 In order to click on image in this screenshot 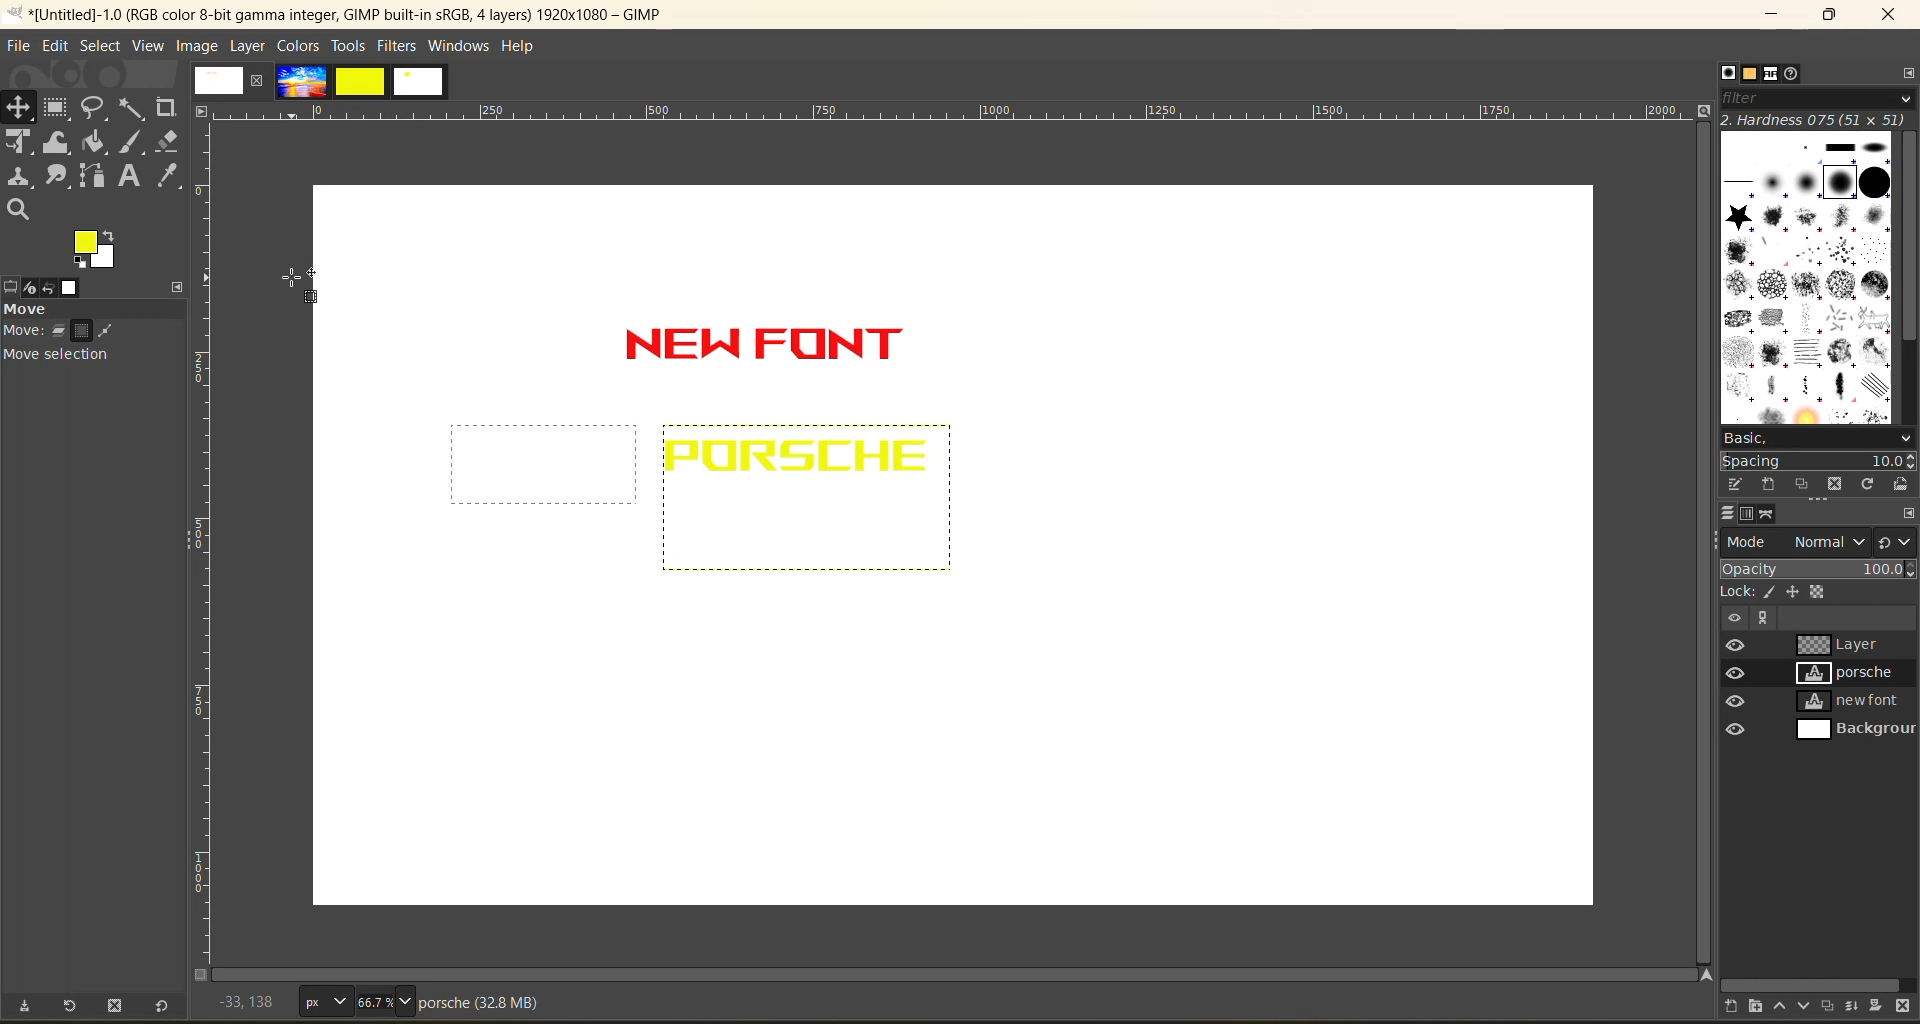, I will do `click(70, 289)`.